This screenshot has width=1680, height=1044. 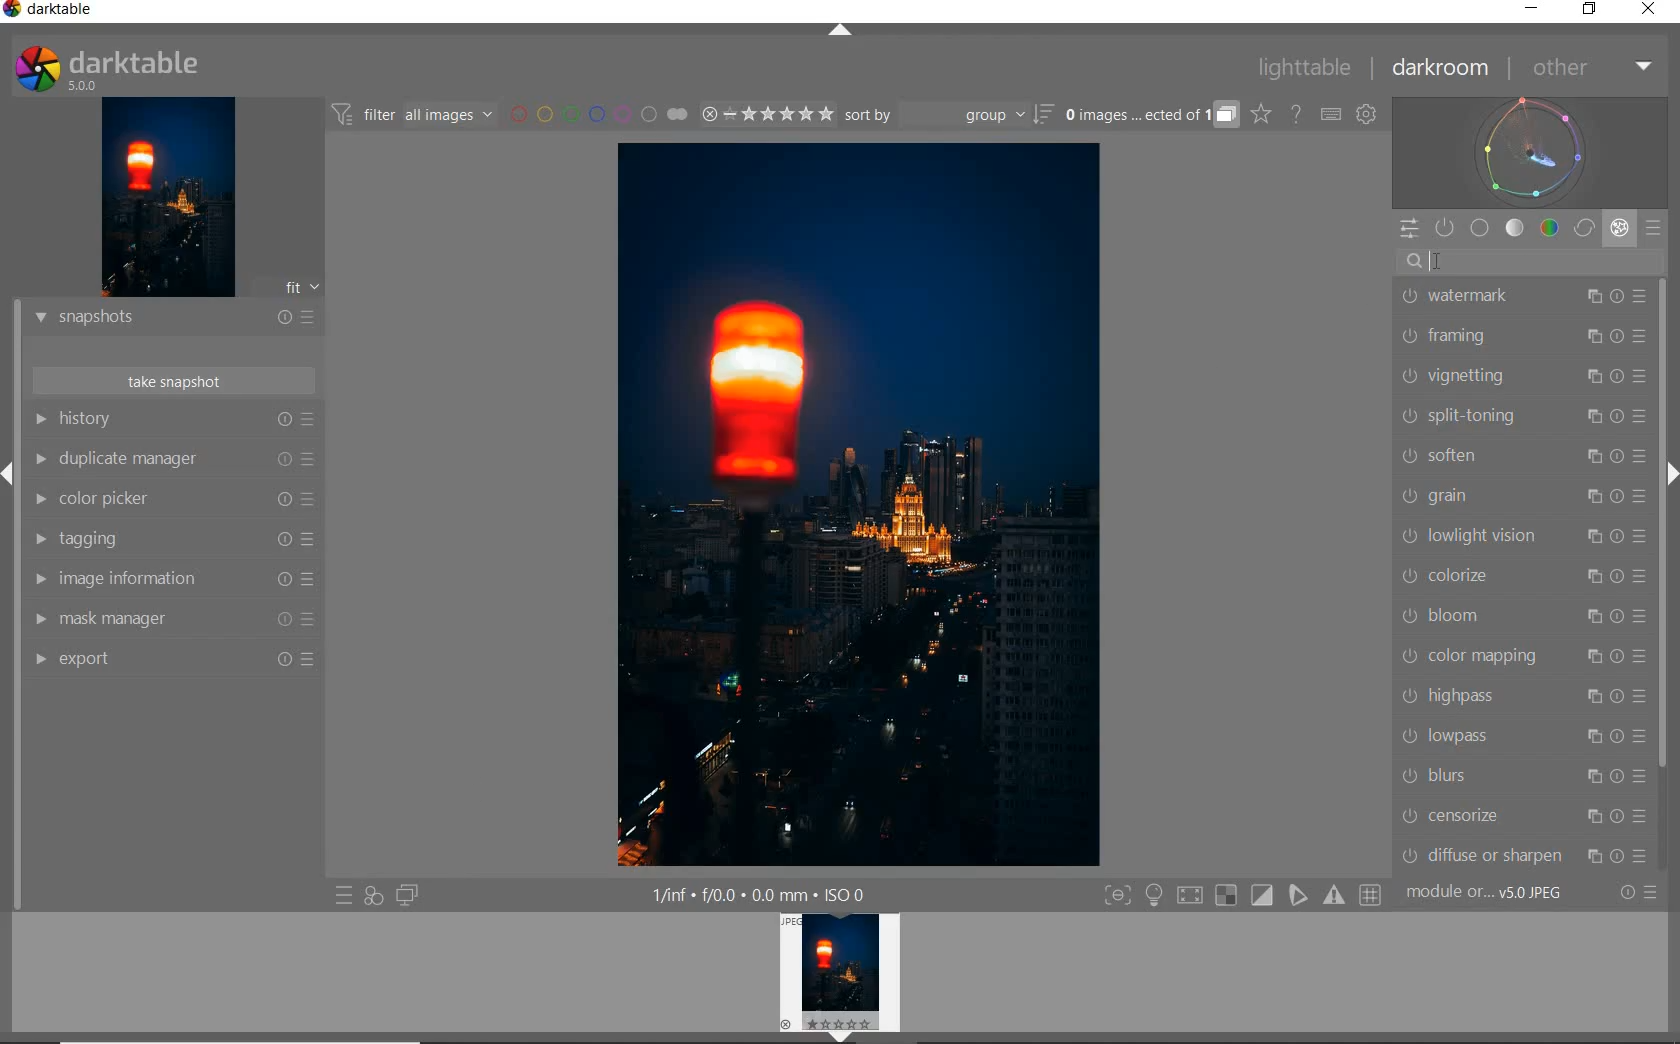 I want to click on SHOW GLOBAL PREFERENCES, so click(x=1368, y=115).